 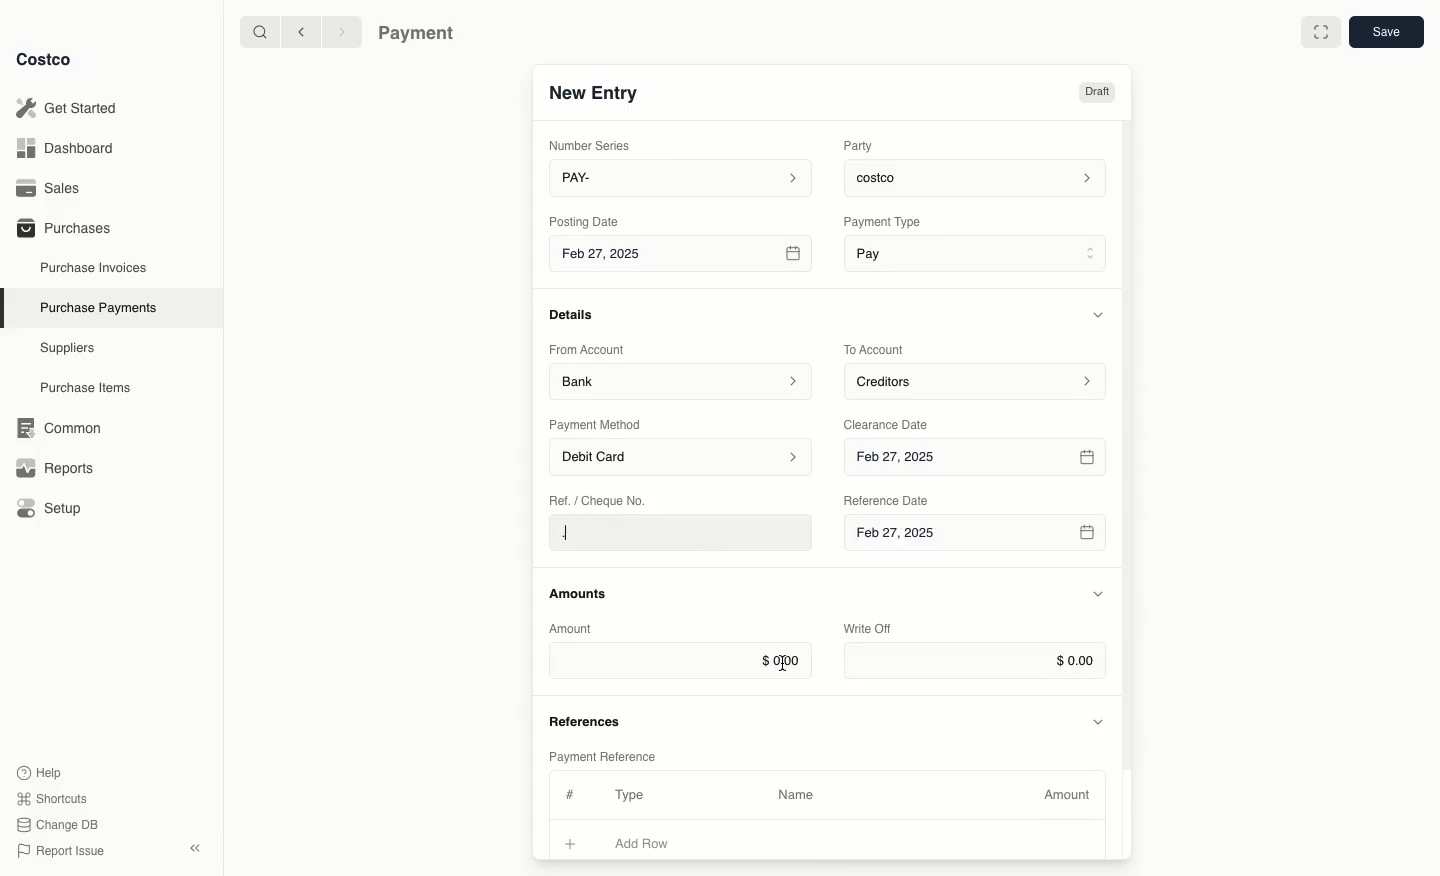 I want to click on Setup, so click(x=56, y=510).